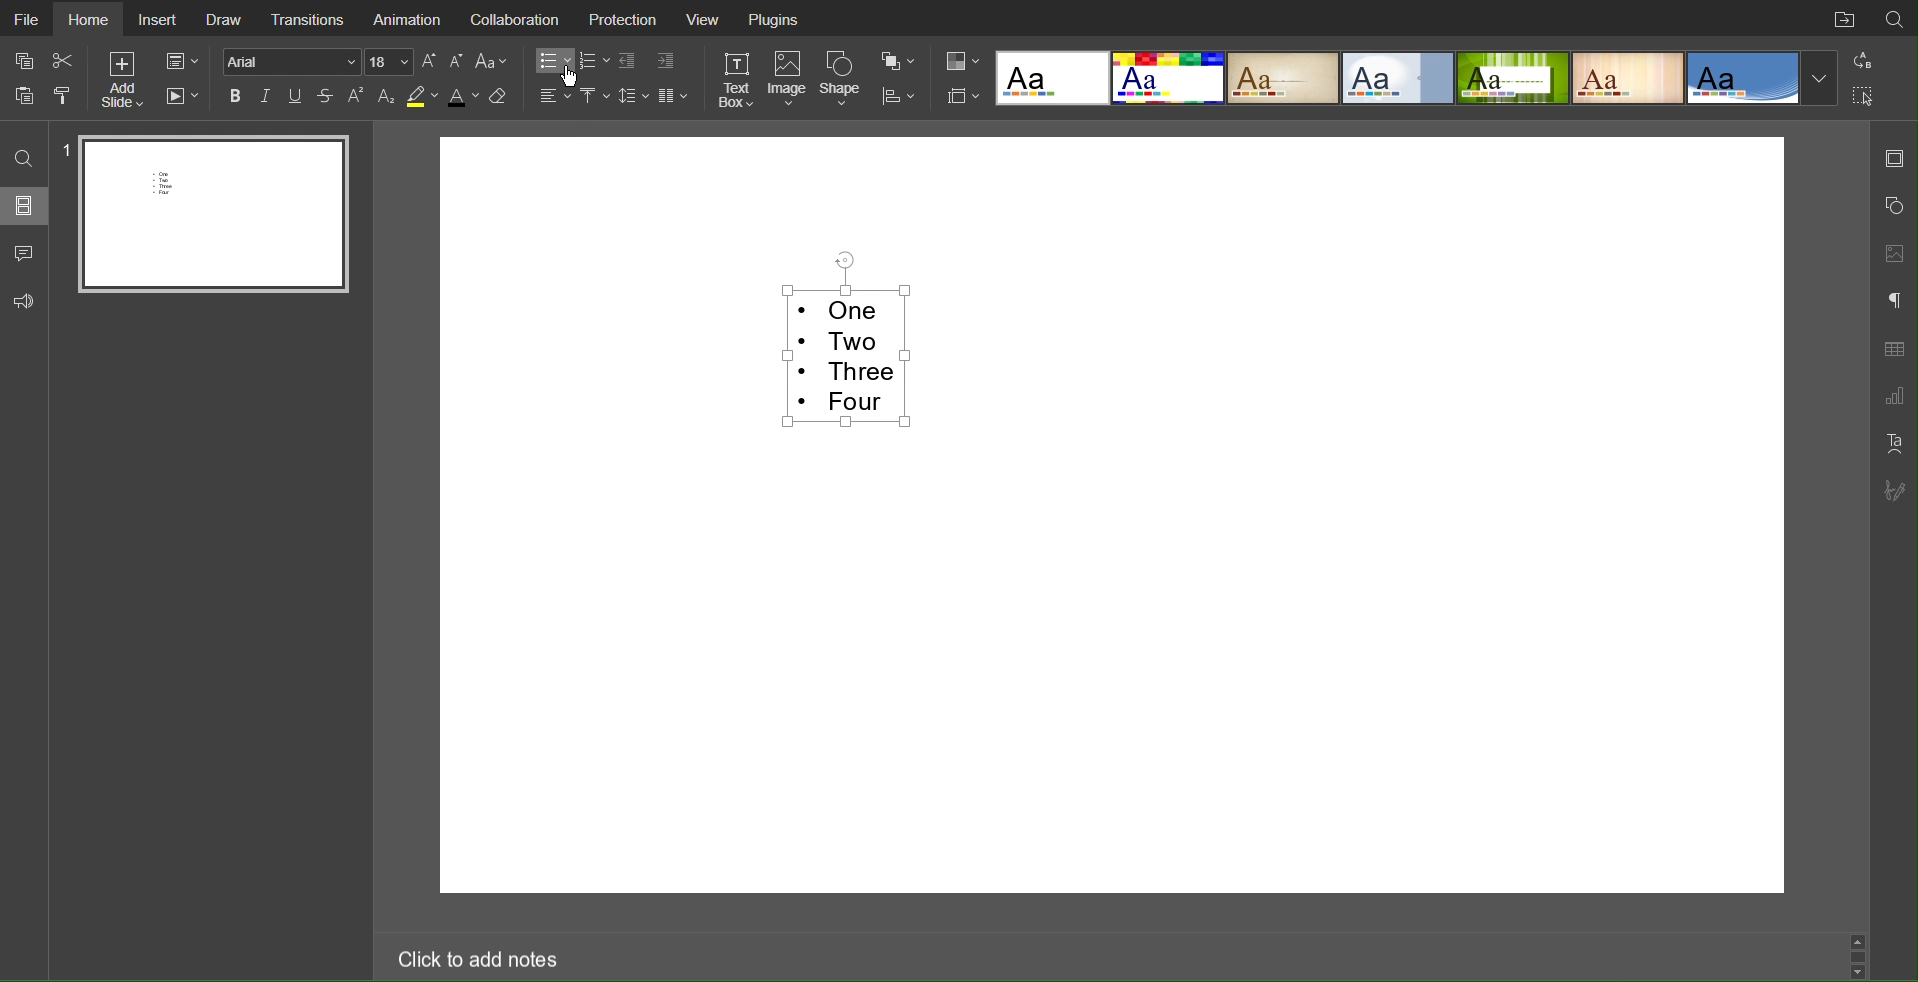  I want to click on Decrease Indent, so click(628, 62).